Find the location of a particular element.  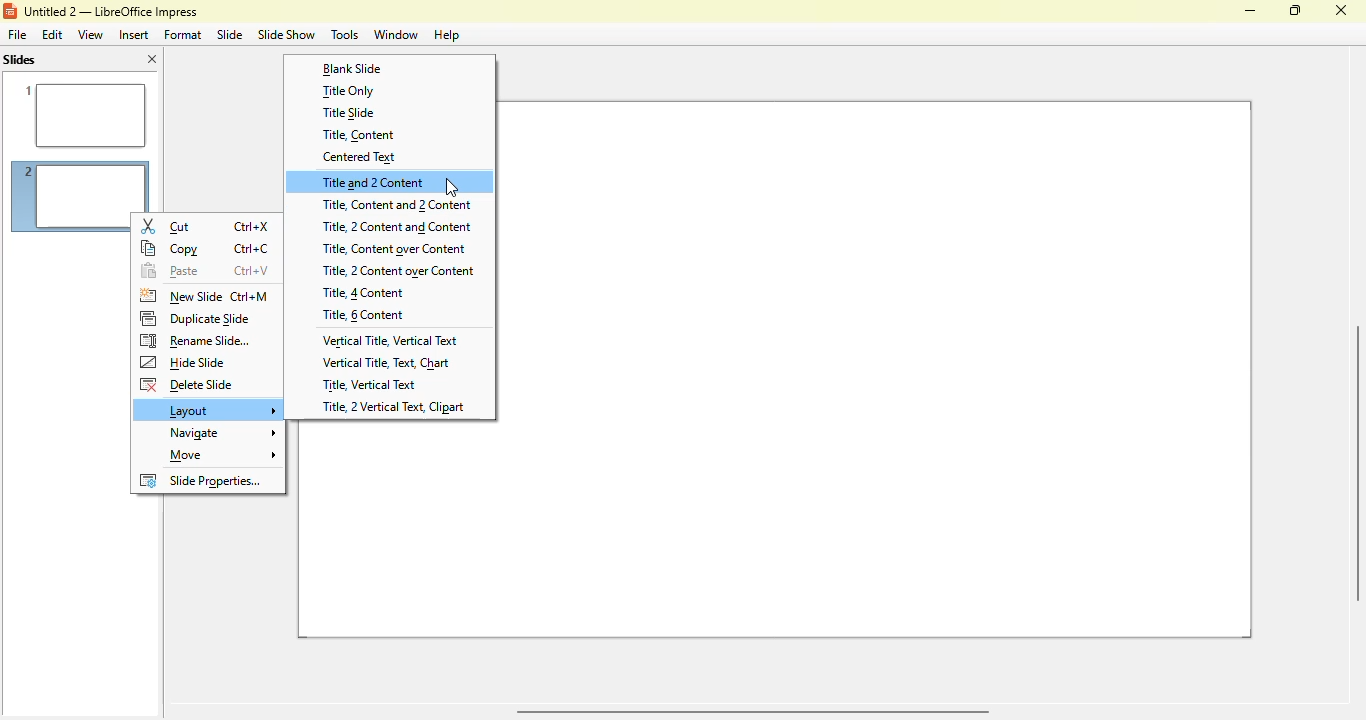

layout is located at coordinates (204, 410).